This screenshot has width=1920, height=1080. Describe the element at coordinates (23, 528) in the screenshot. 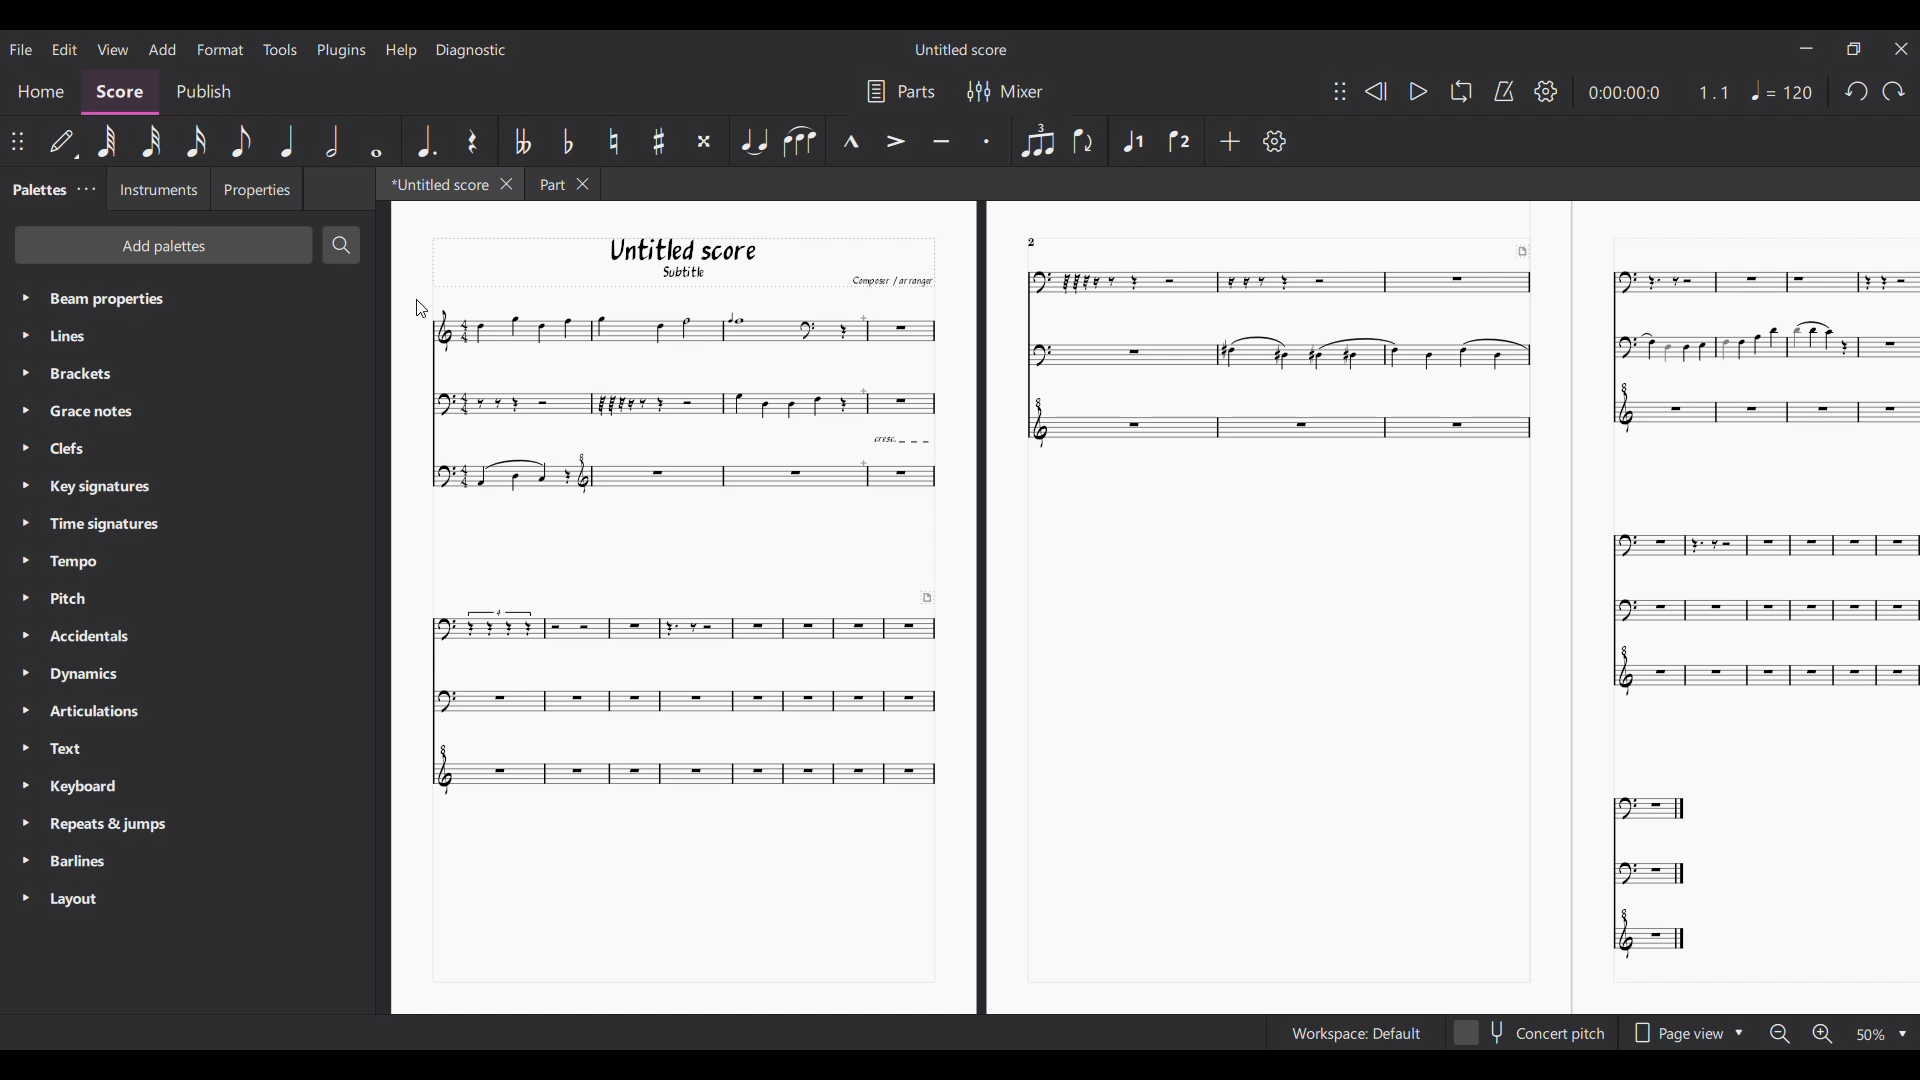

I see `` at that location.